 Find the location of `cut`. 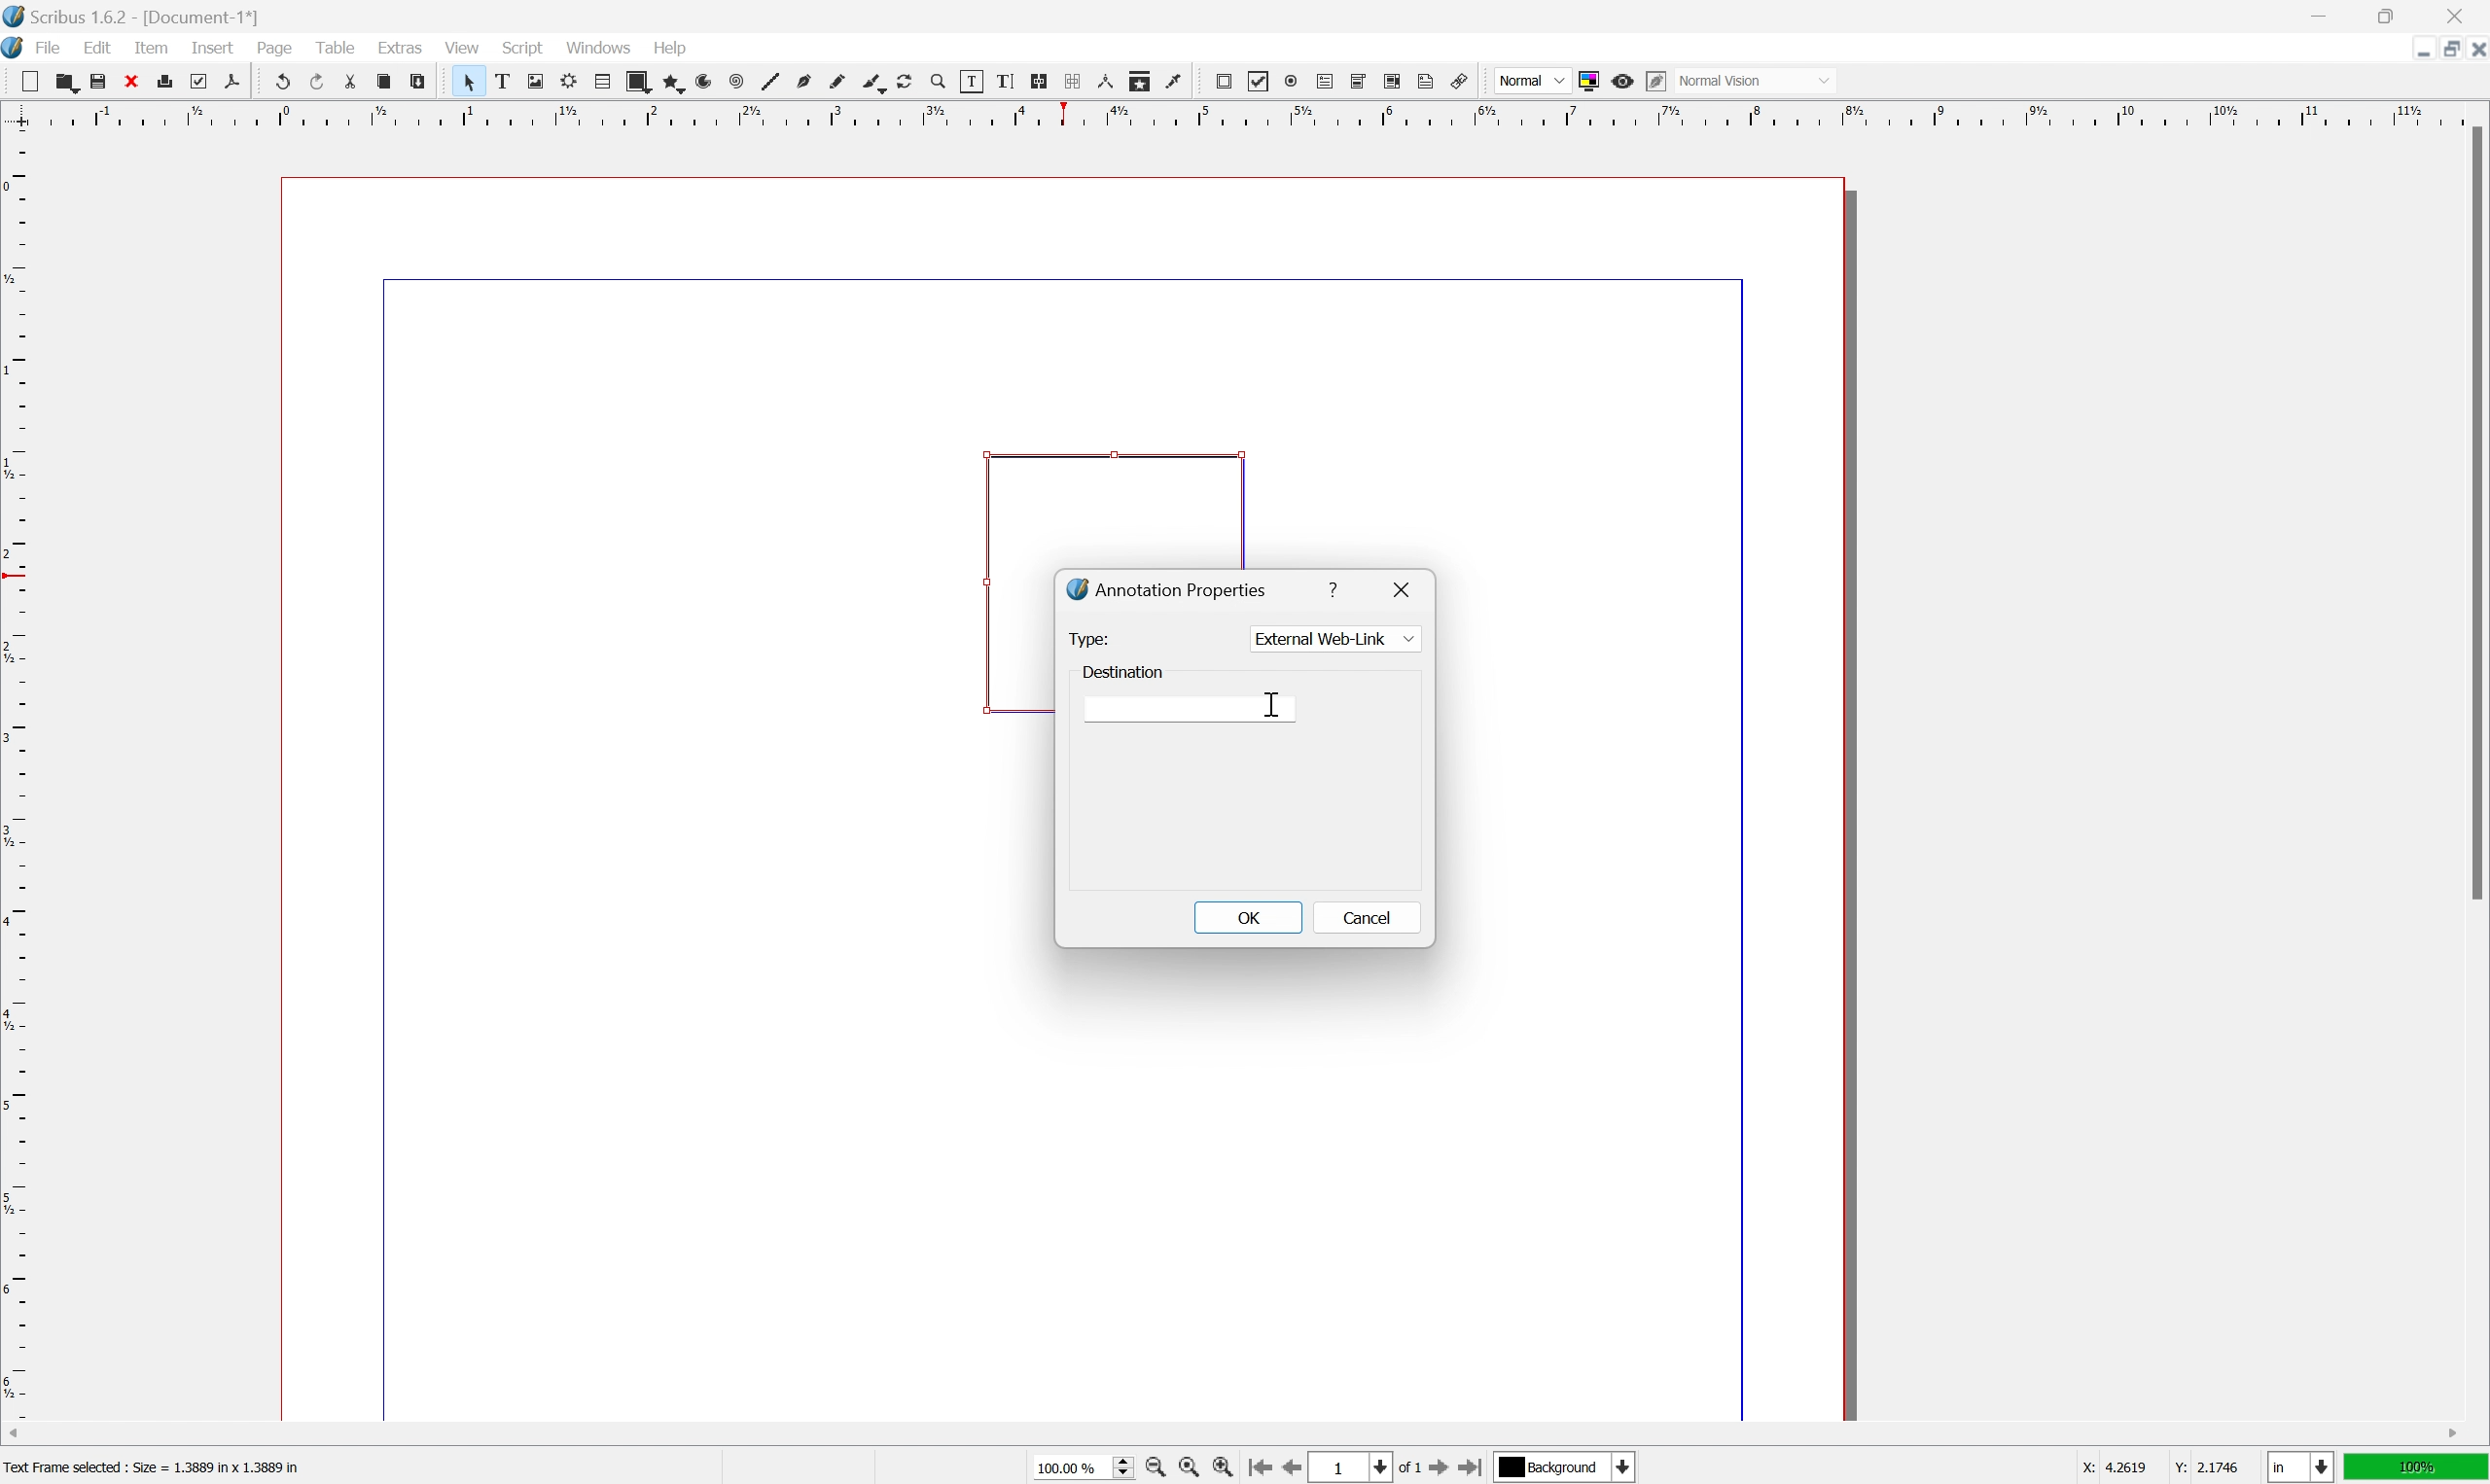

cut is located at coordinates (351, 81).